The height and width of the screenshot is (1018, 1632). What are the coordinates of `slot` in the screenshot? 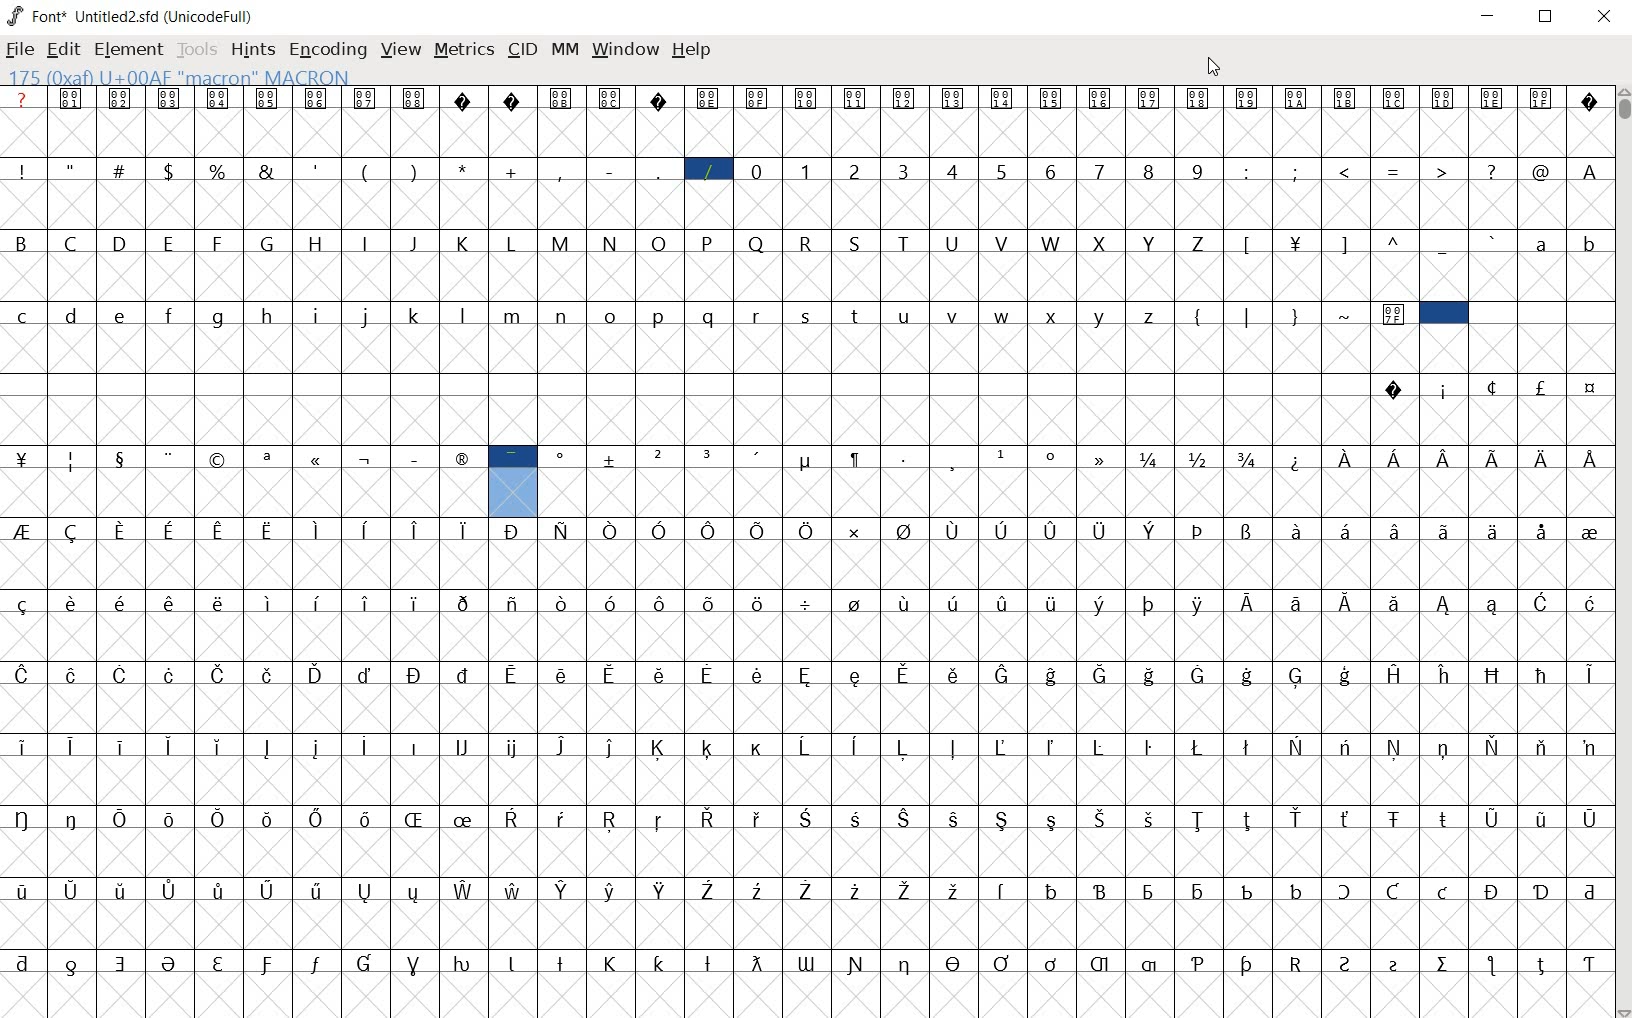 It's located at (1512, 339).